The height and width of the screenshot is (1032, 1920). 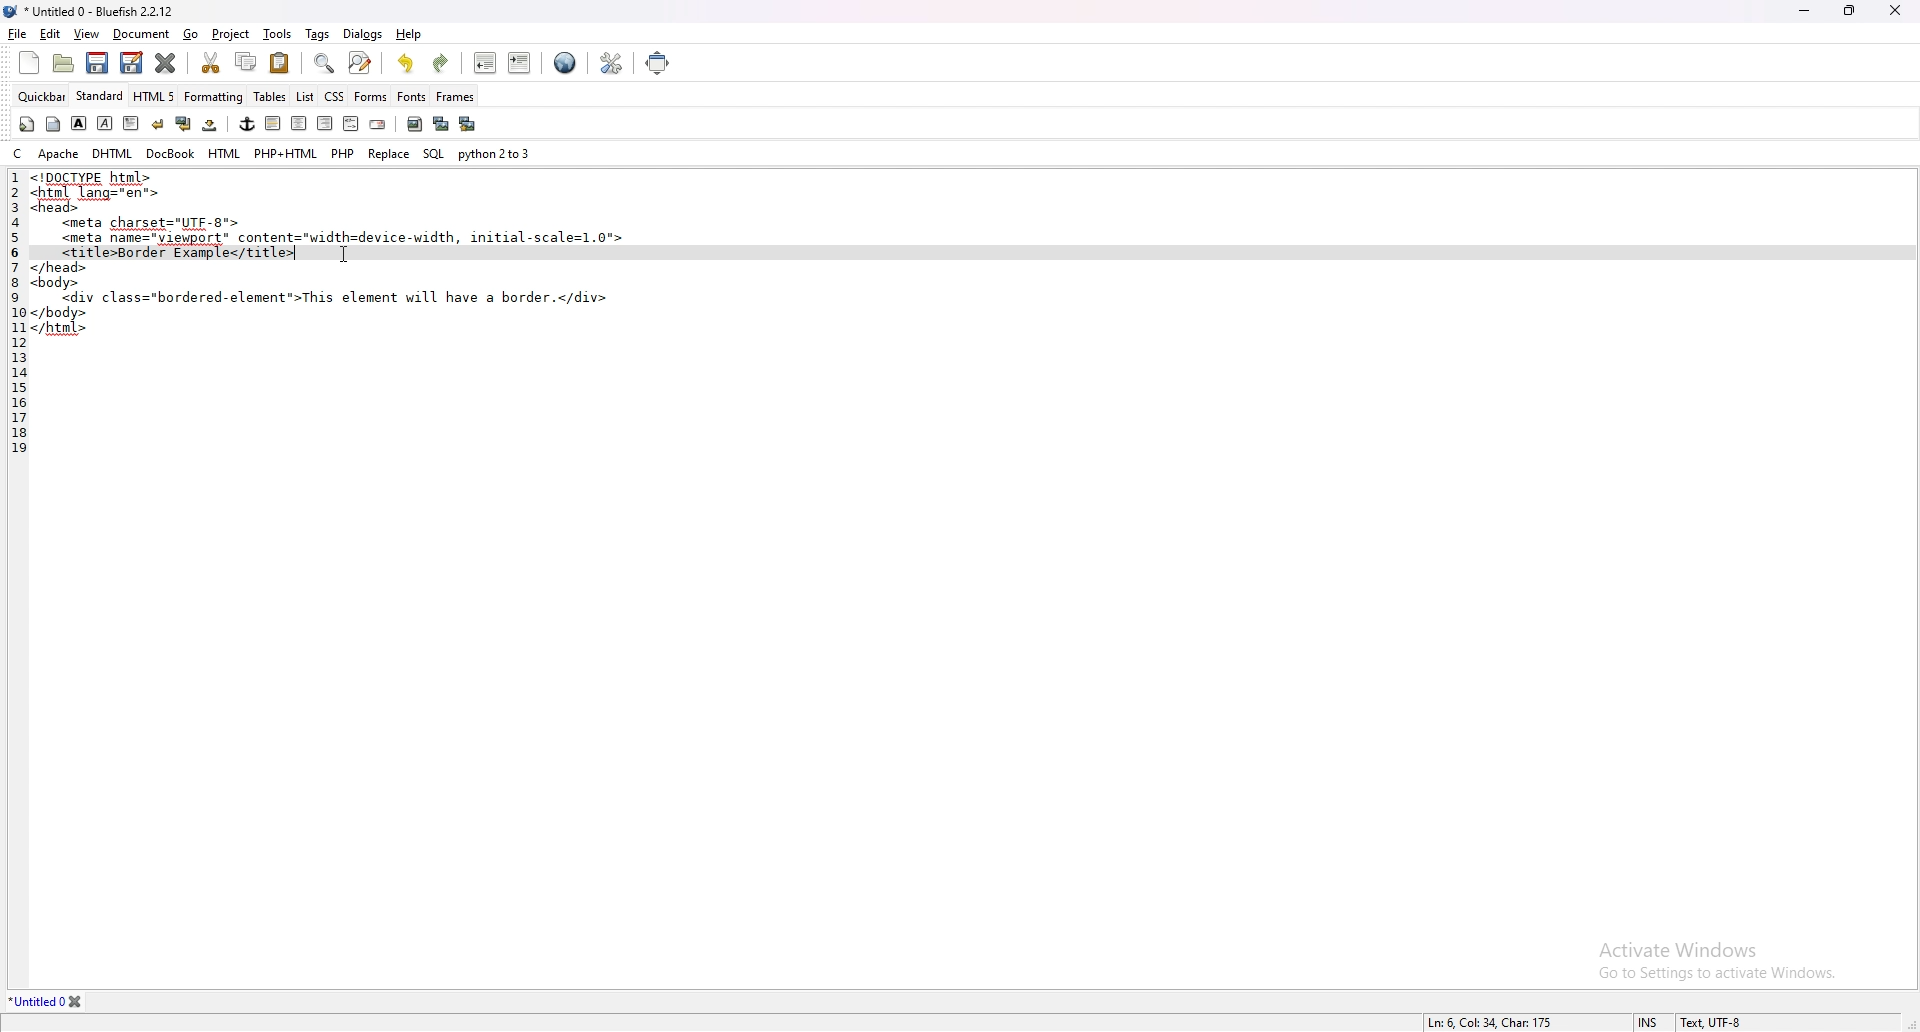 What do you see at coordinates (378, 125) in the screenshot?
I see `email` at bounding box center [378, 125].